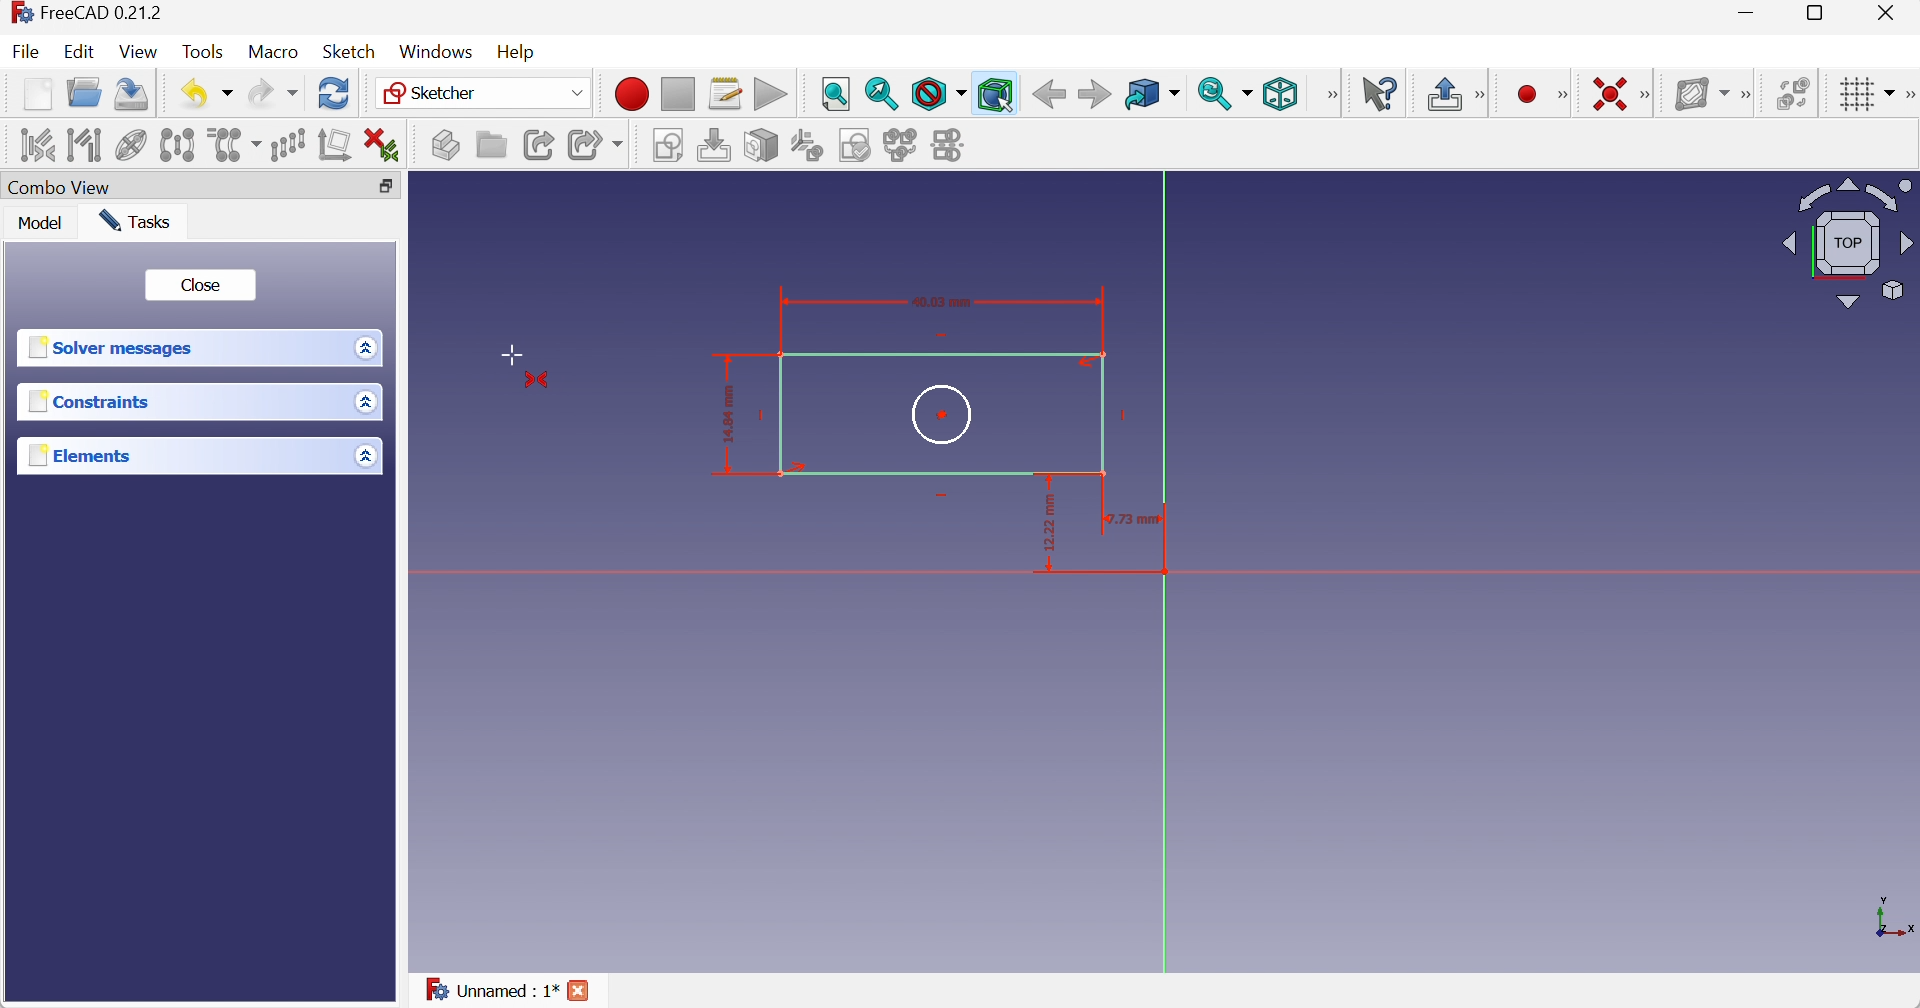  I want to click on New, so click(38, 96).